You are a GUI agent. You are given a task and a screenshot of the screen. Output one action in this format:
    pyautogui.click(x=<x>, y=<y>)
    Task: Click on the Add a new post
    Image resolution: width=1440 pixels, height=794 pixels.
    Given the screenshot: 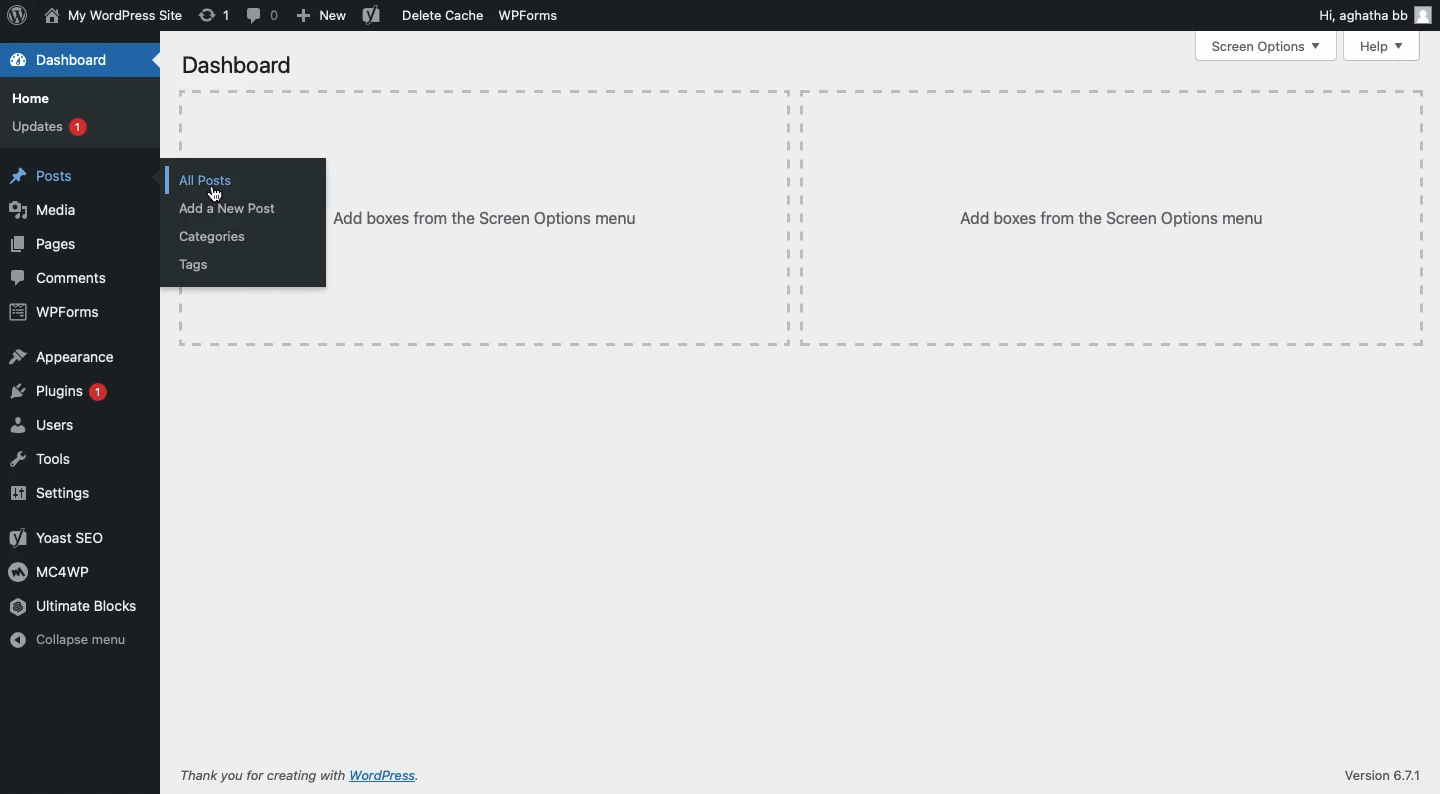 What is the action you would take?
    pyautogui.click(x=229, y=208)
    